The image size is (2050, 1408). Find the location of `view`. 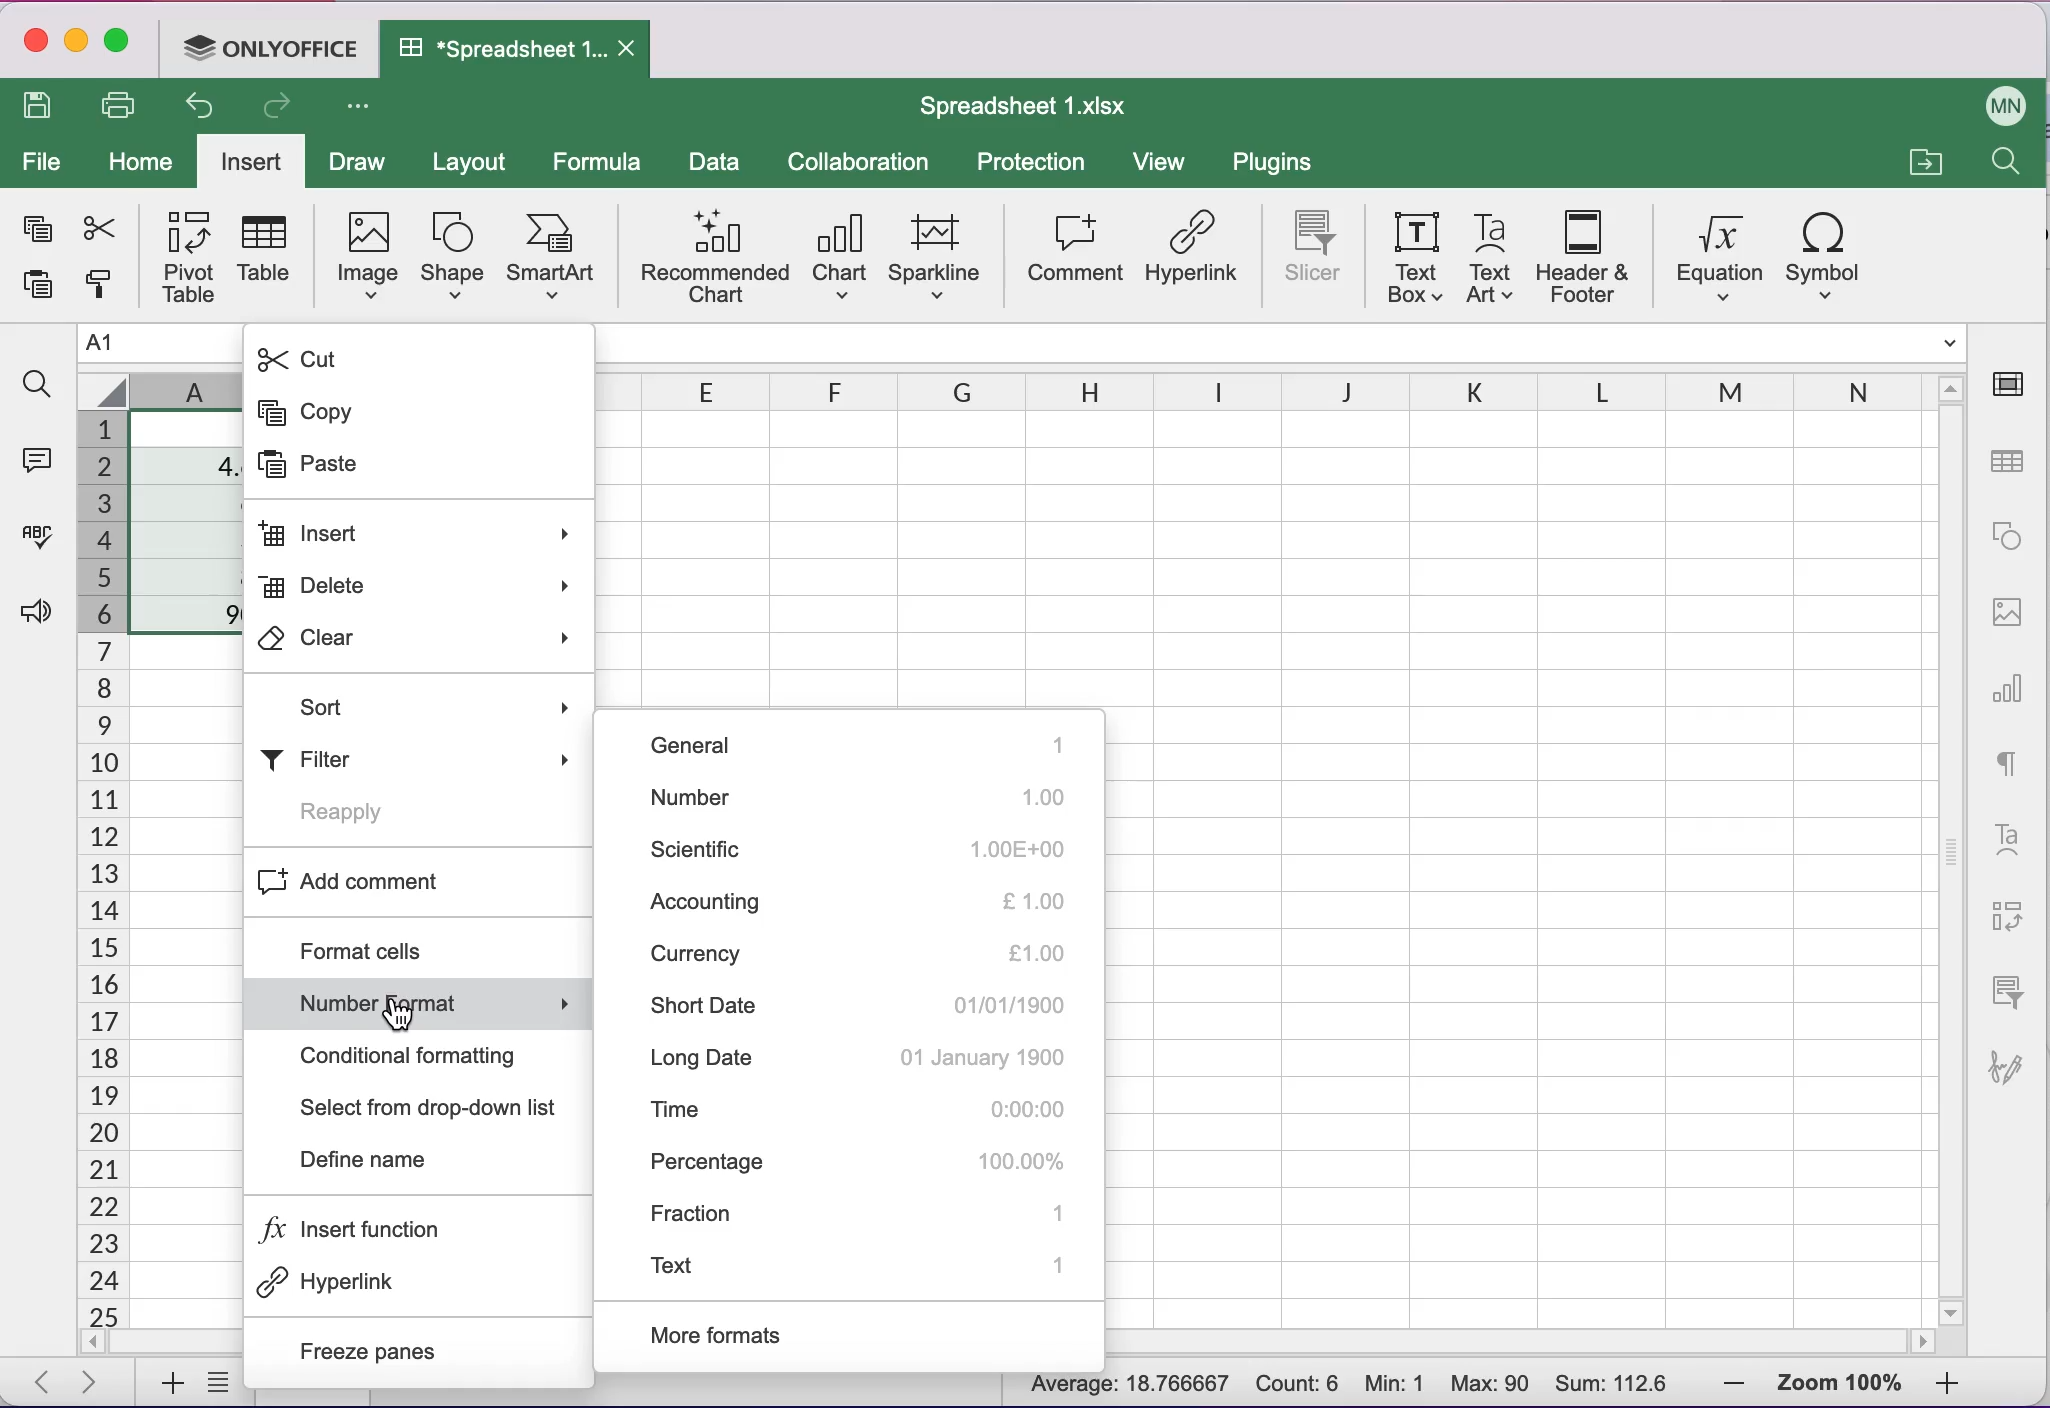

view is located at coordinates (1160, 161).